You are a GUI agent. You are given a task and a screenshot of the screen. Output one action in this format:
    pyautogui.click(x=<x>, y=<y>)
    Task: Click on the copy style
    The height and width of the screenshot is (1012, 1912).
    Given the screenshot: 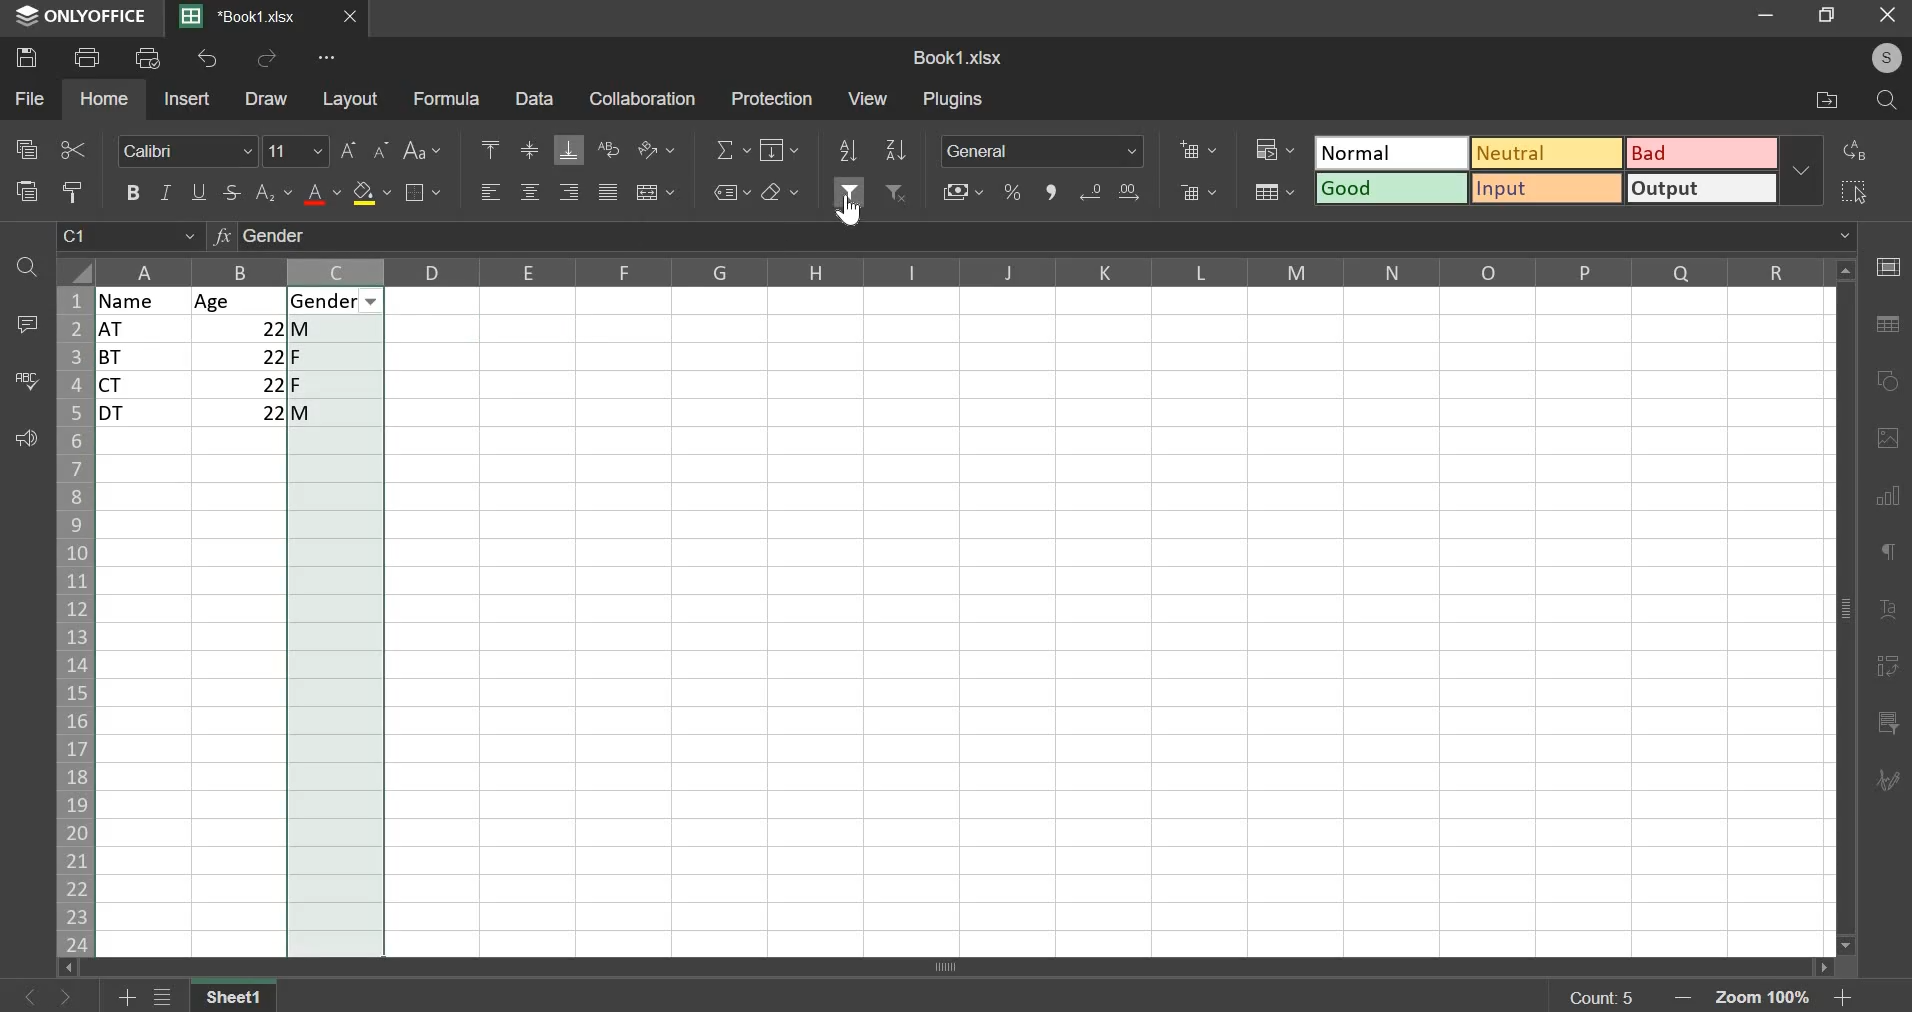 What is the action you would take?
    pyautogui.click(x=73, y=191)
    